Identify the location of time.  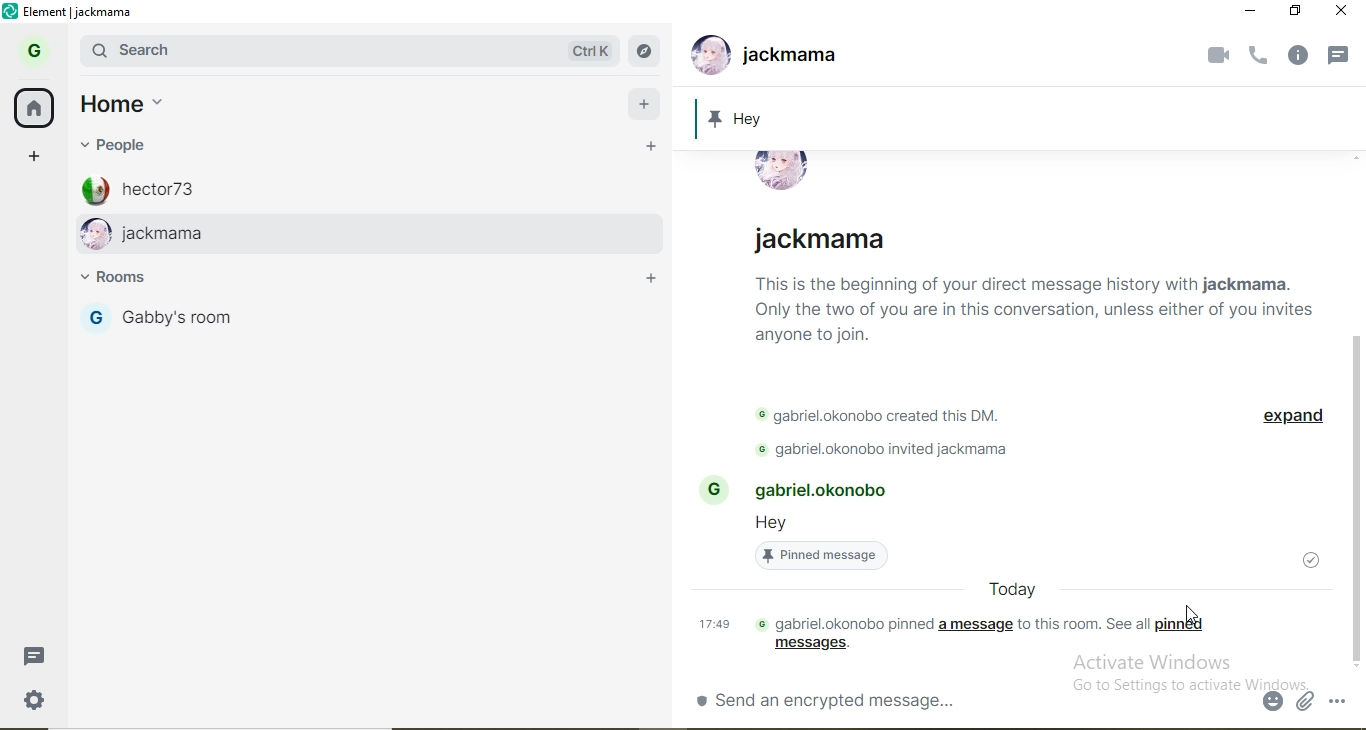
(709, 624).